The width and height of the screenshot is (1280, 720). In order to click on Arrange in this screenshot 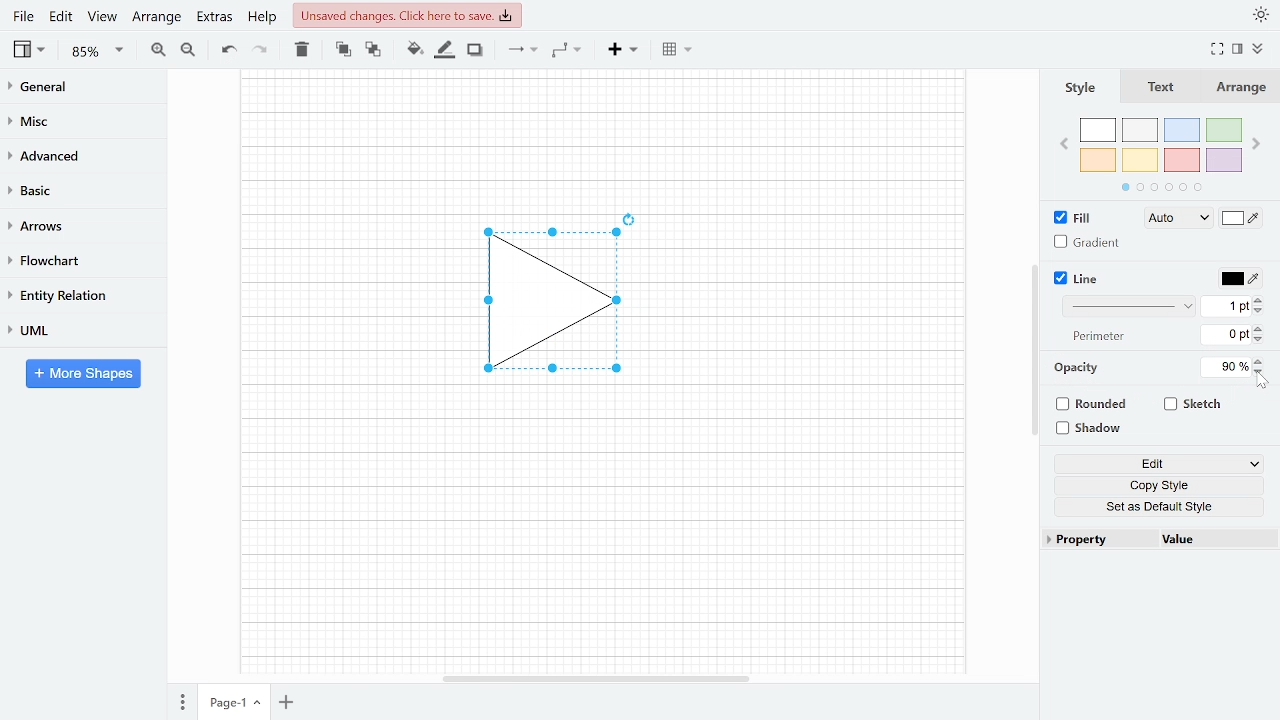, I will do `click(1239, 87)`.